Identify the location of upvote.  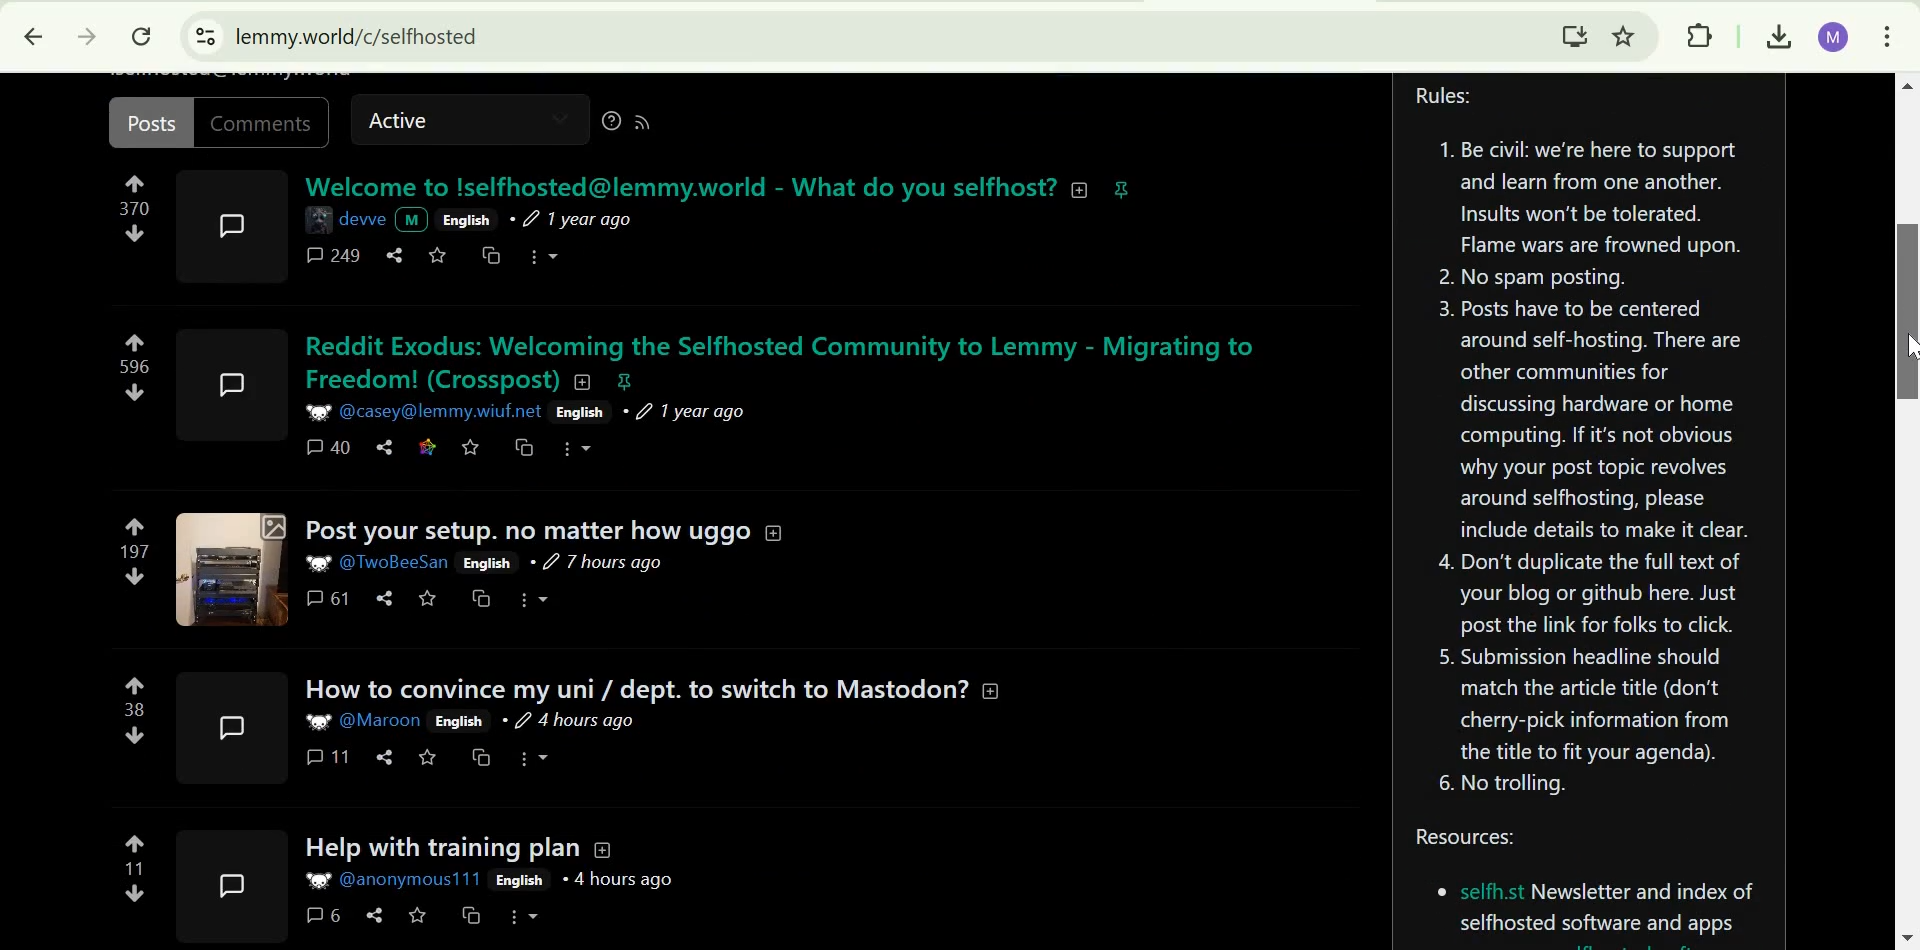
(136, 686).